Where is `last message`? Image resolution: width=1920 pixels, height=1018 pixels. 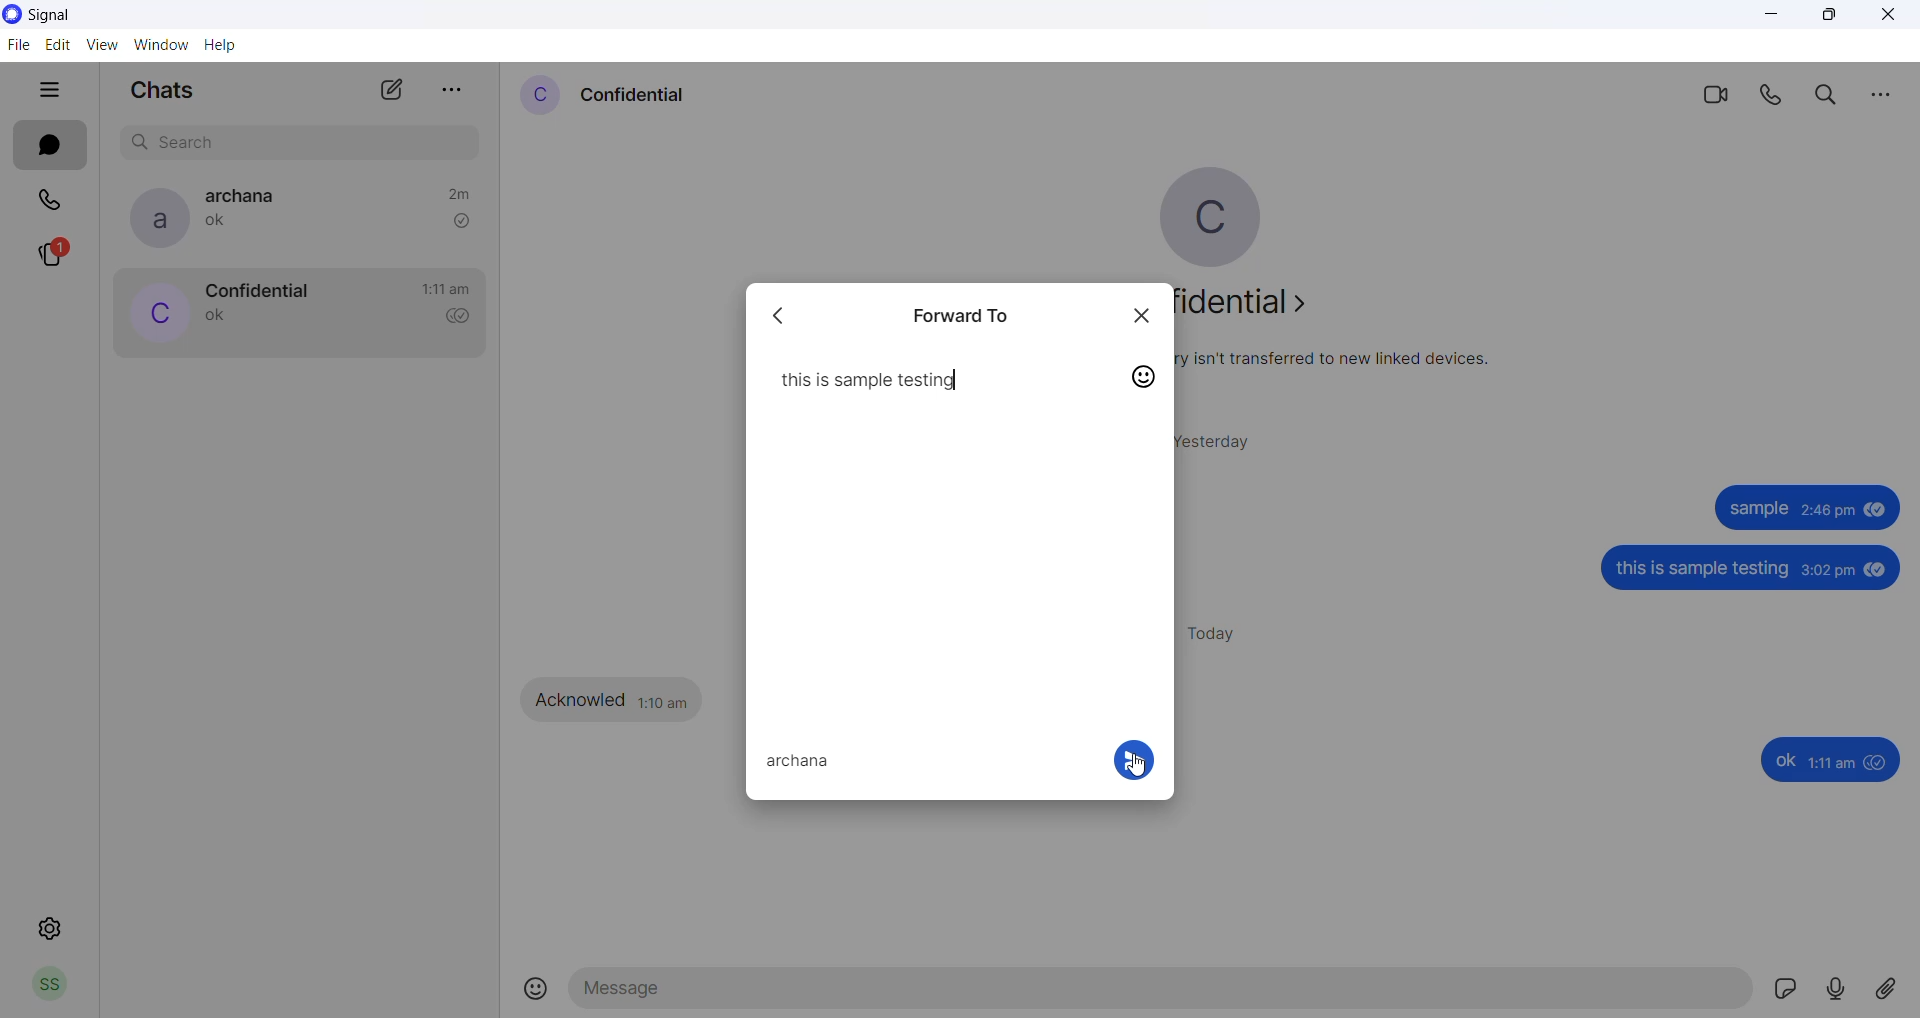 last message is located at coordinates (217, 318).